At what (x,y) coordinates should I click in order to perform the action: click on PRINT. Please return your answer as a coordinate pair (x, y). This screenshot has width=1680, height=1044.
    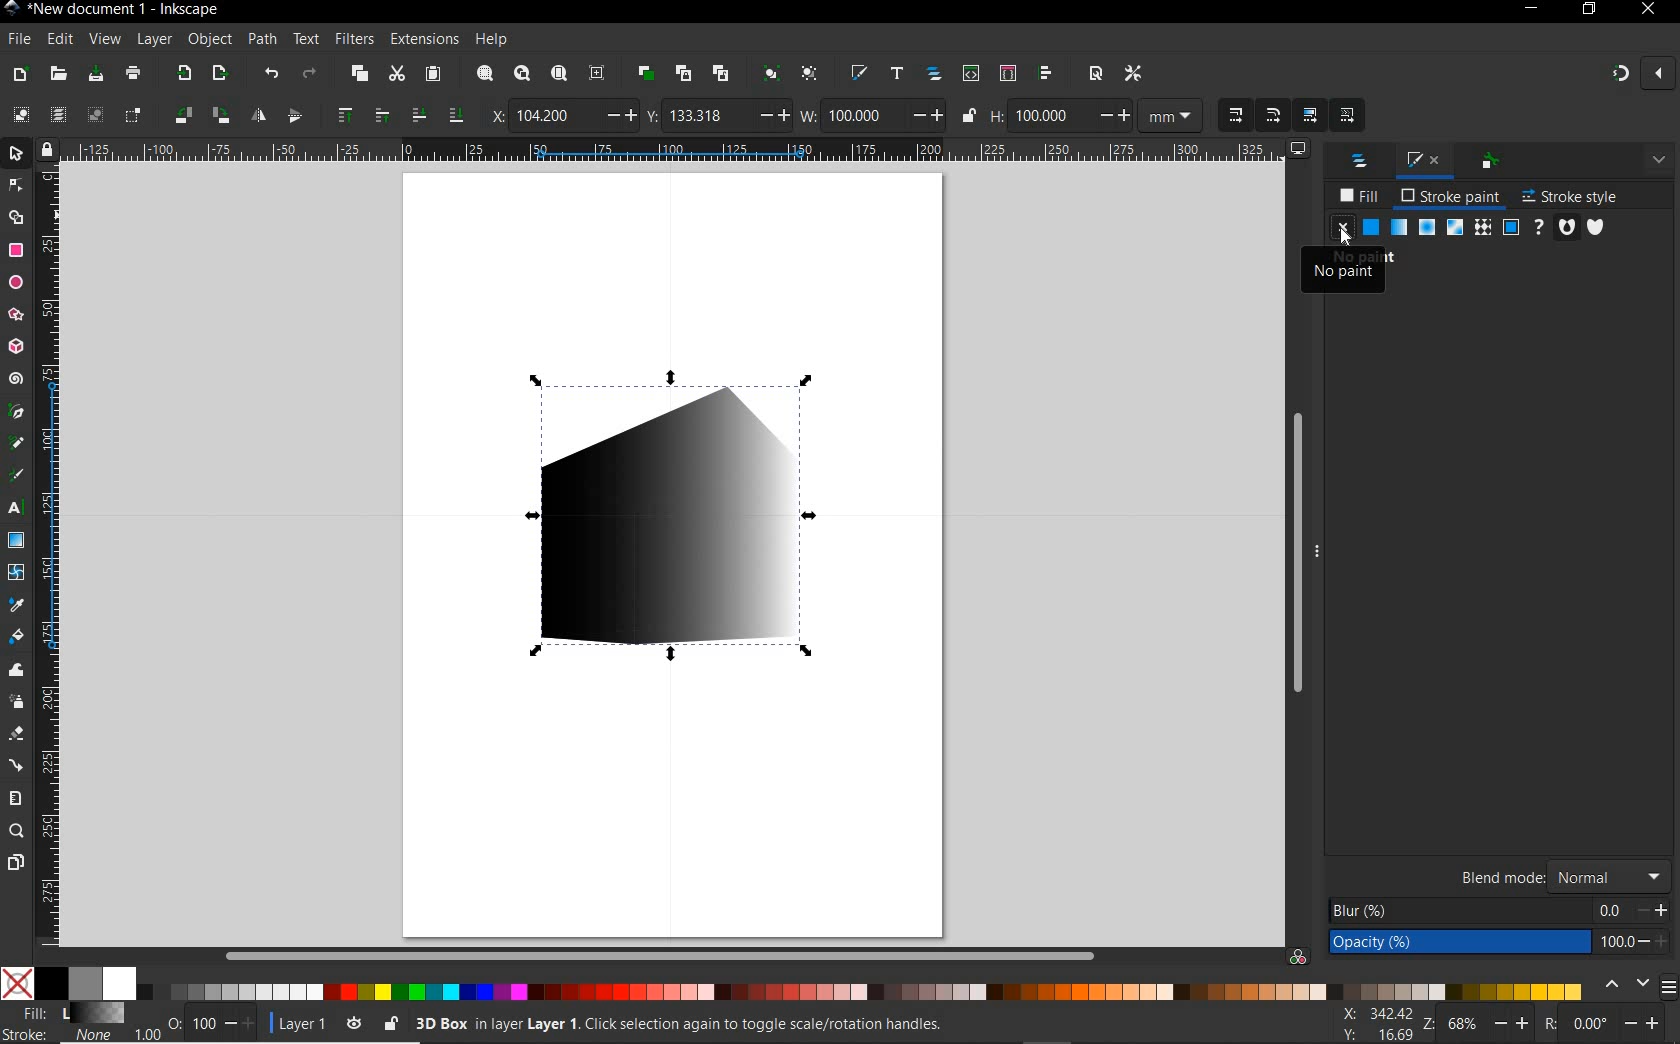
    Looking at the image, I should click on (134, 72).